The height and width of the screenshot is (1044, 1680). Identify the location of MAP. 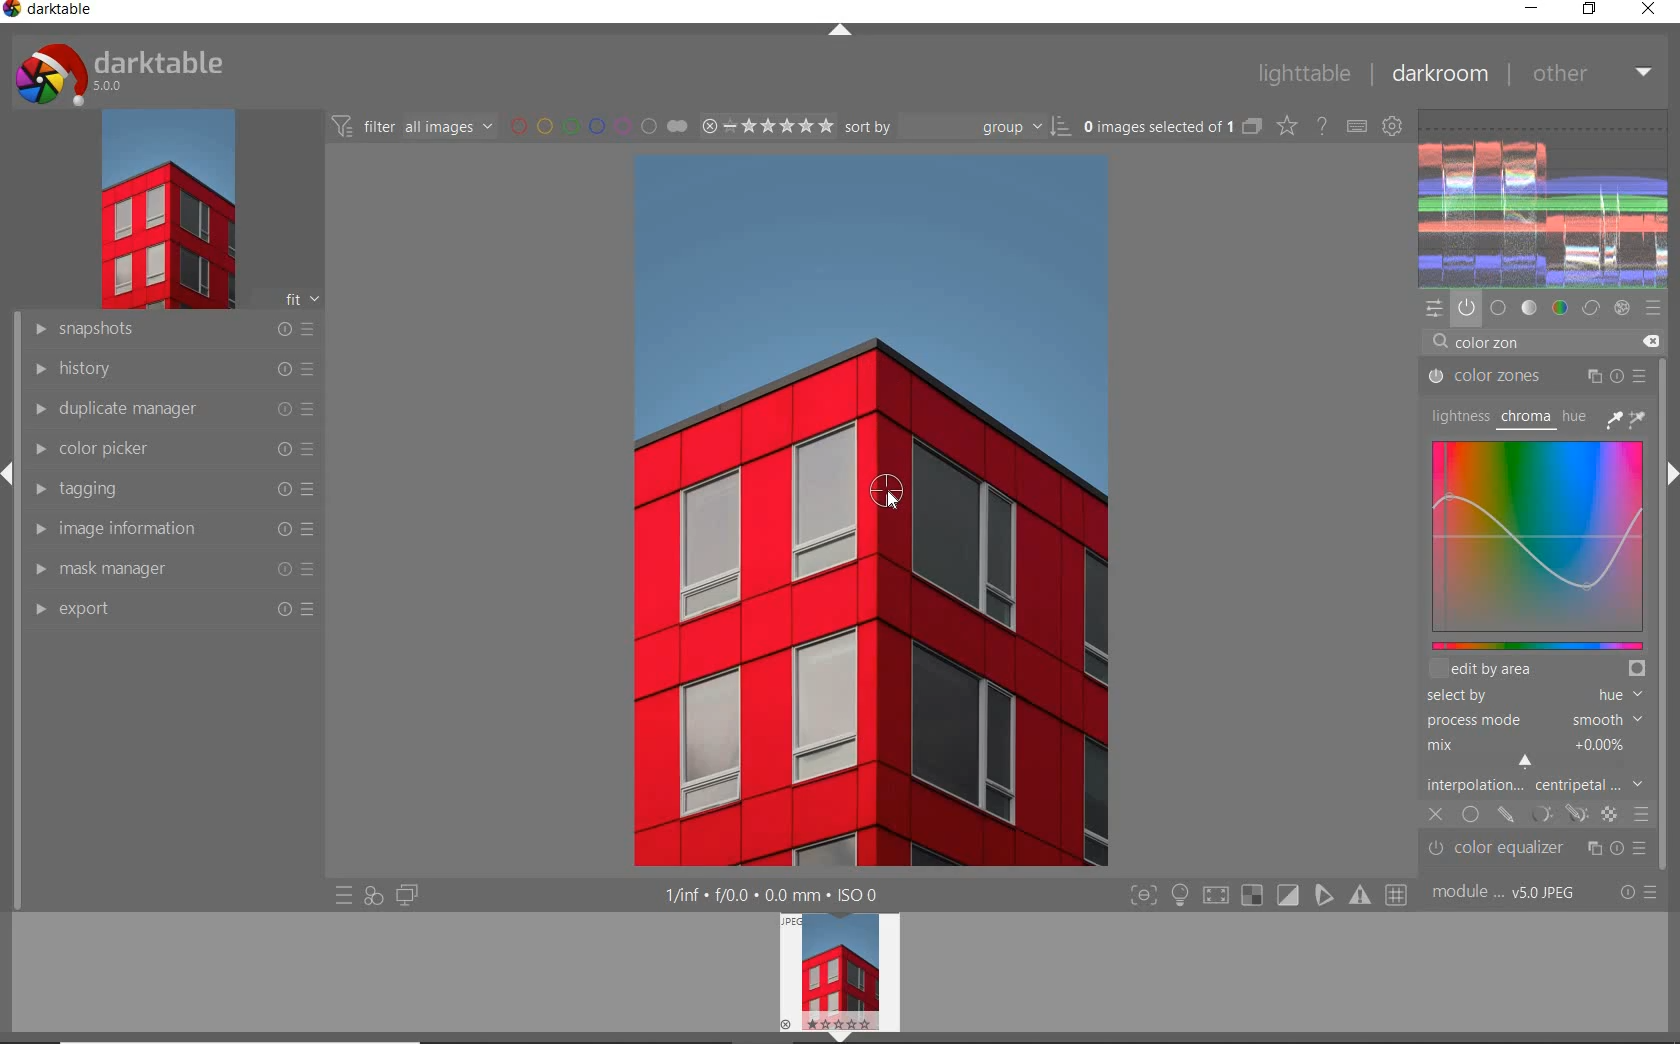
(1543, 543).